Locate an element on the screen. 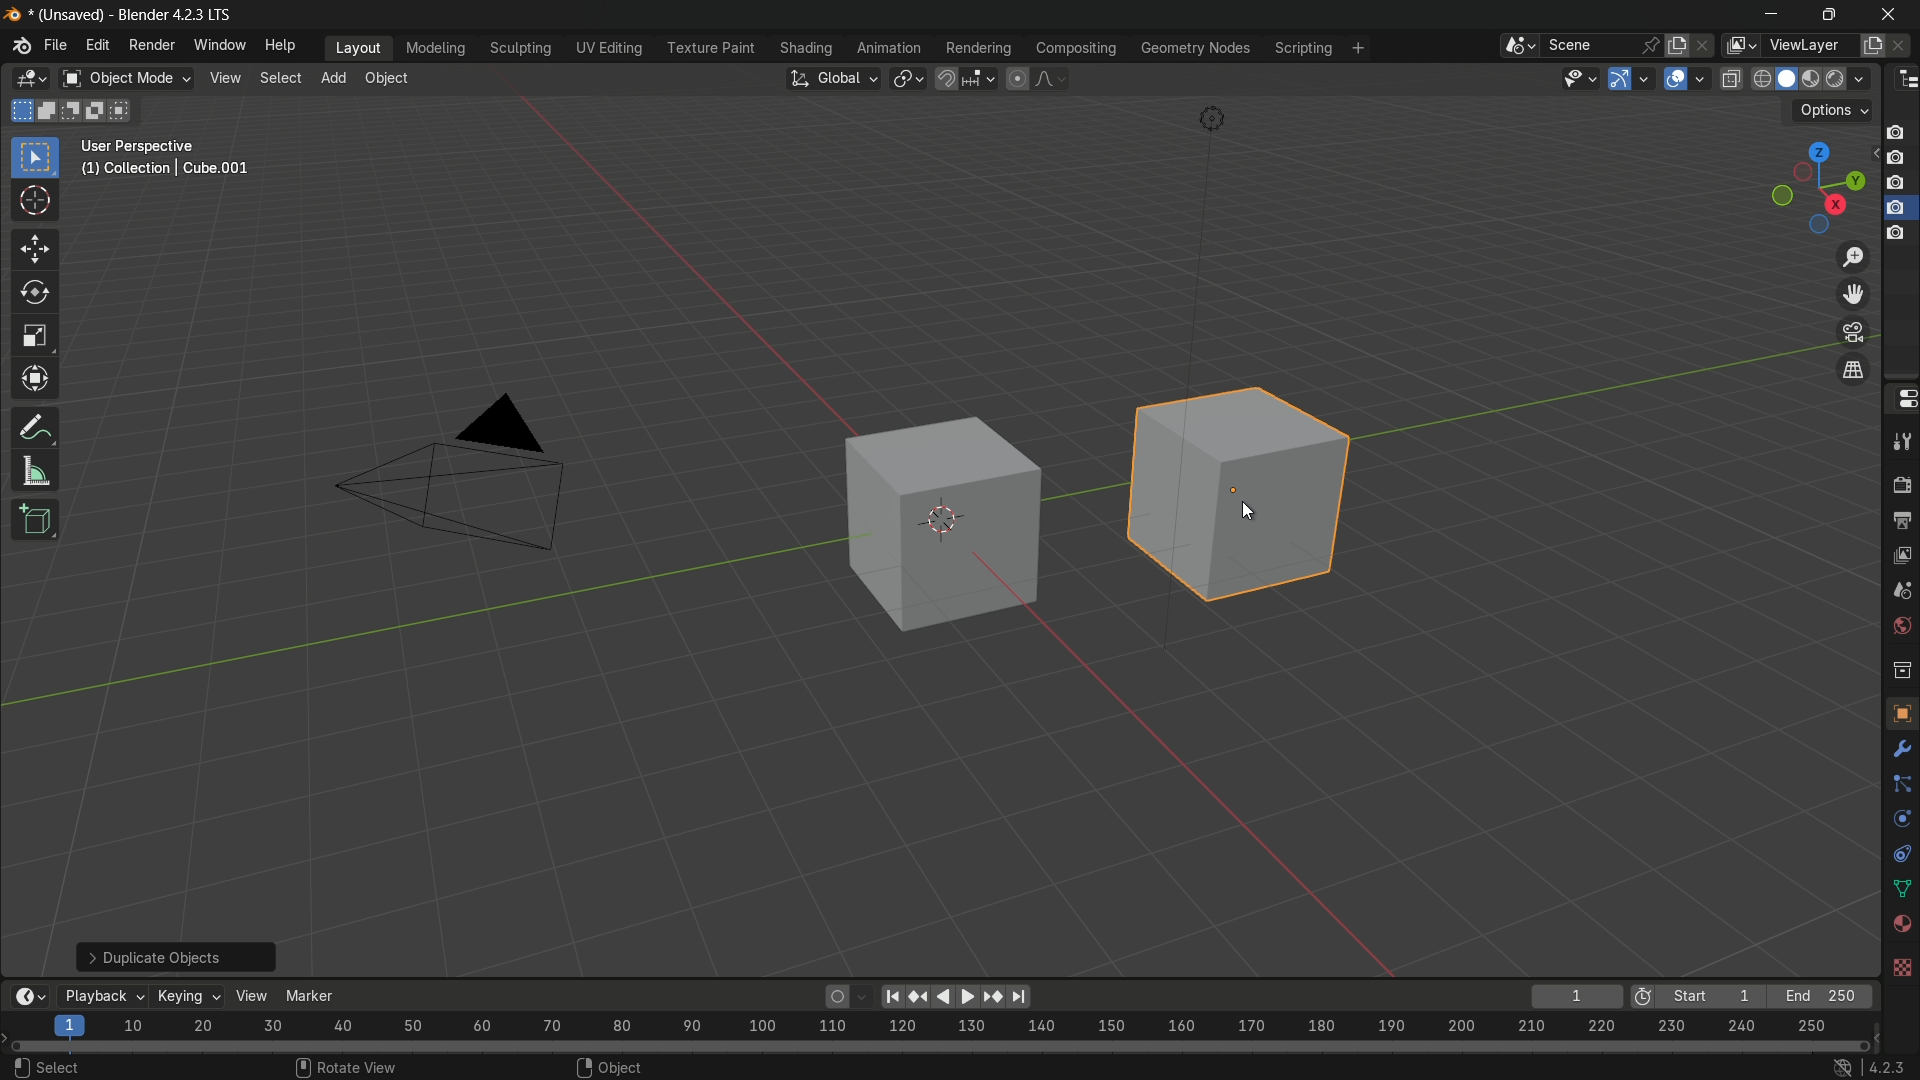 The width and height of the screenshot is (1920, 1080). invert existing selection is located at coordinates (98, 110).